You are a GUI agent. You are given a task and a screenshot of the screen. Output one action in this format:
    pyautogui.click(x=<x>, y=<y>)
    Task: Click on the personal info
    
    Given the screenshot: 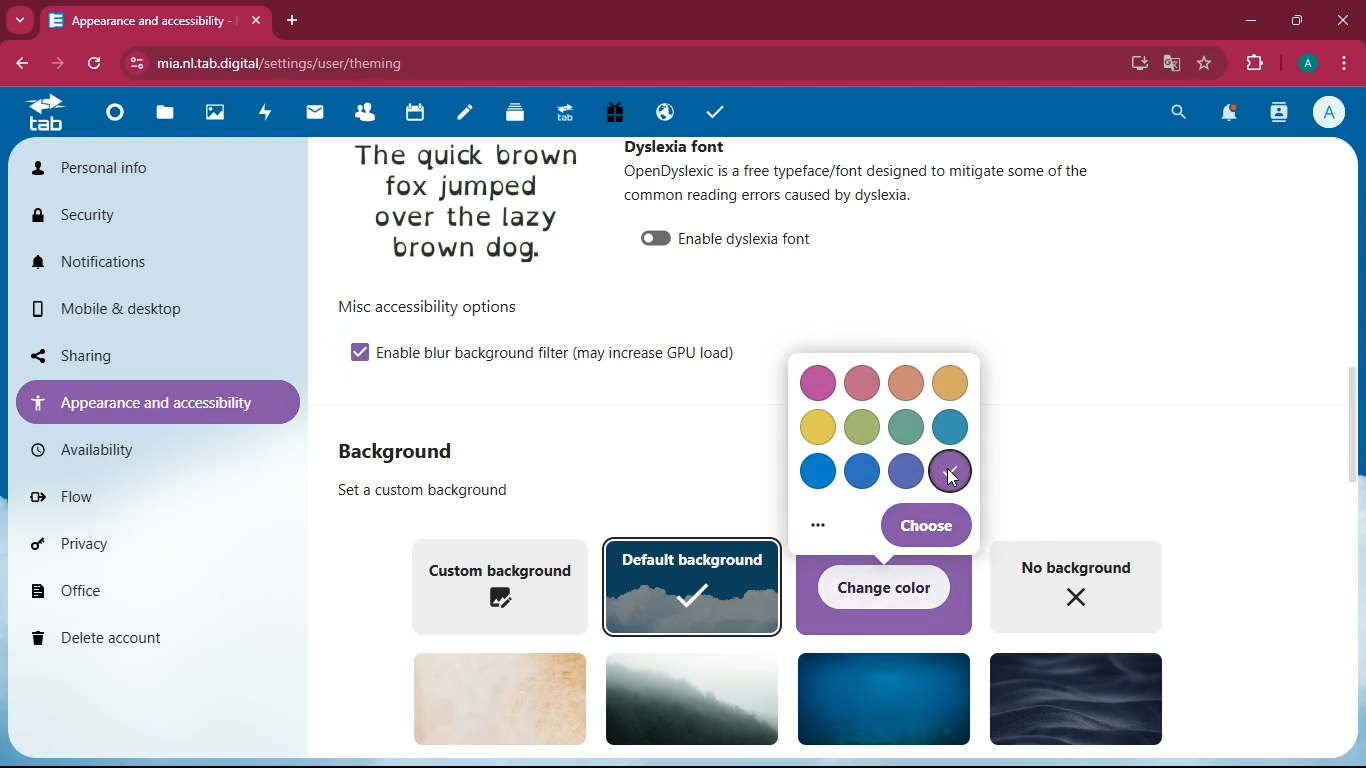 What is the action you would take?
    pyautogui.click(x=128, y=168)
    